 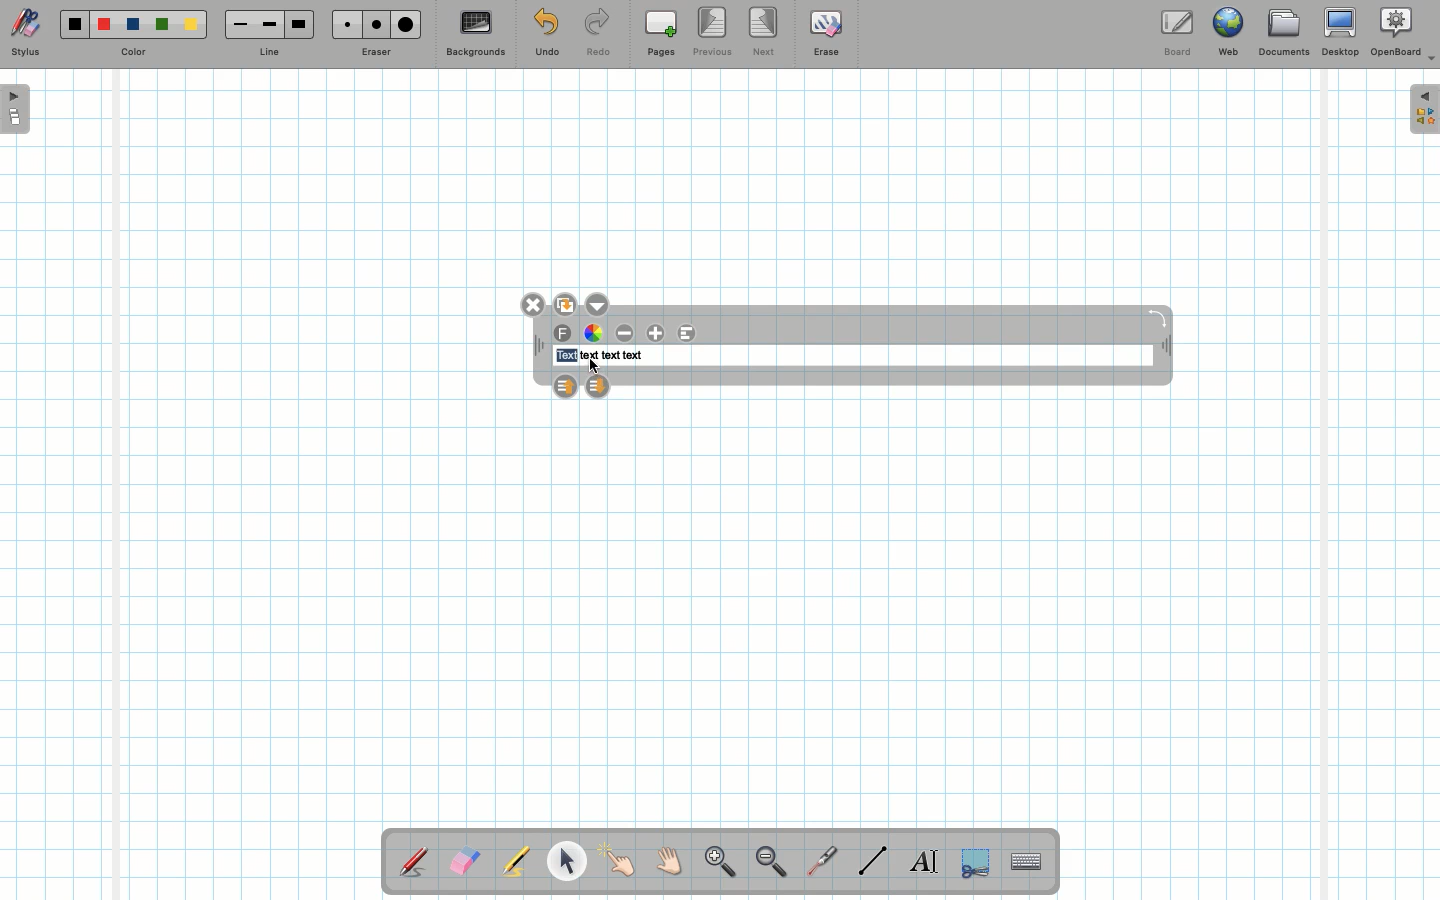 I want to click on Large line, so click(x=300, y=24).